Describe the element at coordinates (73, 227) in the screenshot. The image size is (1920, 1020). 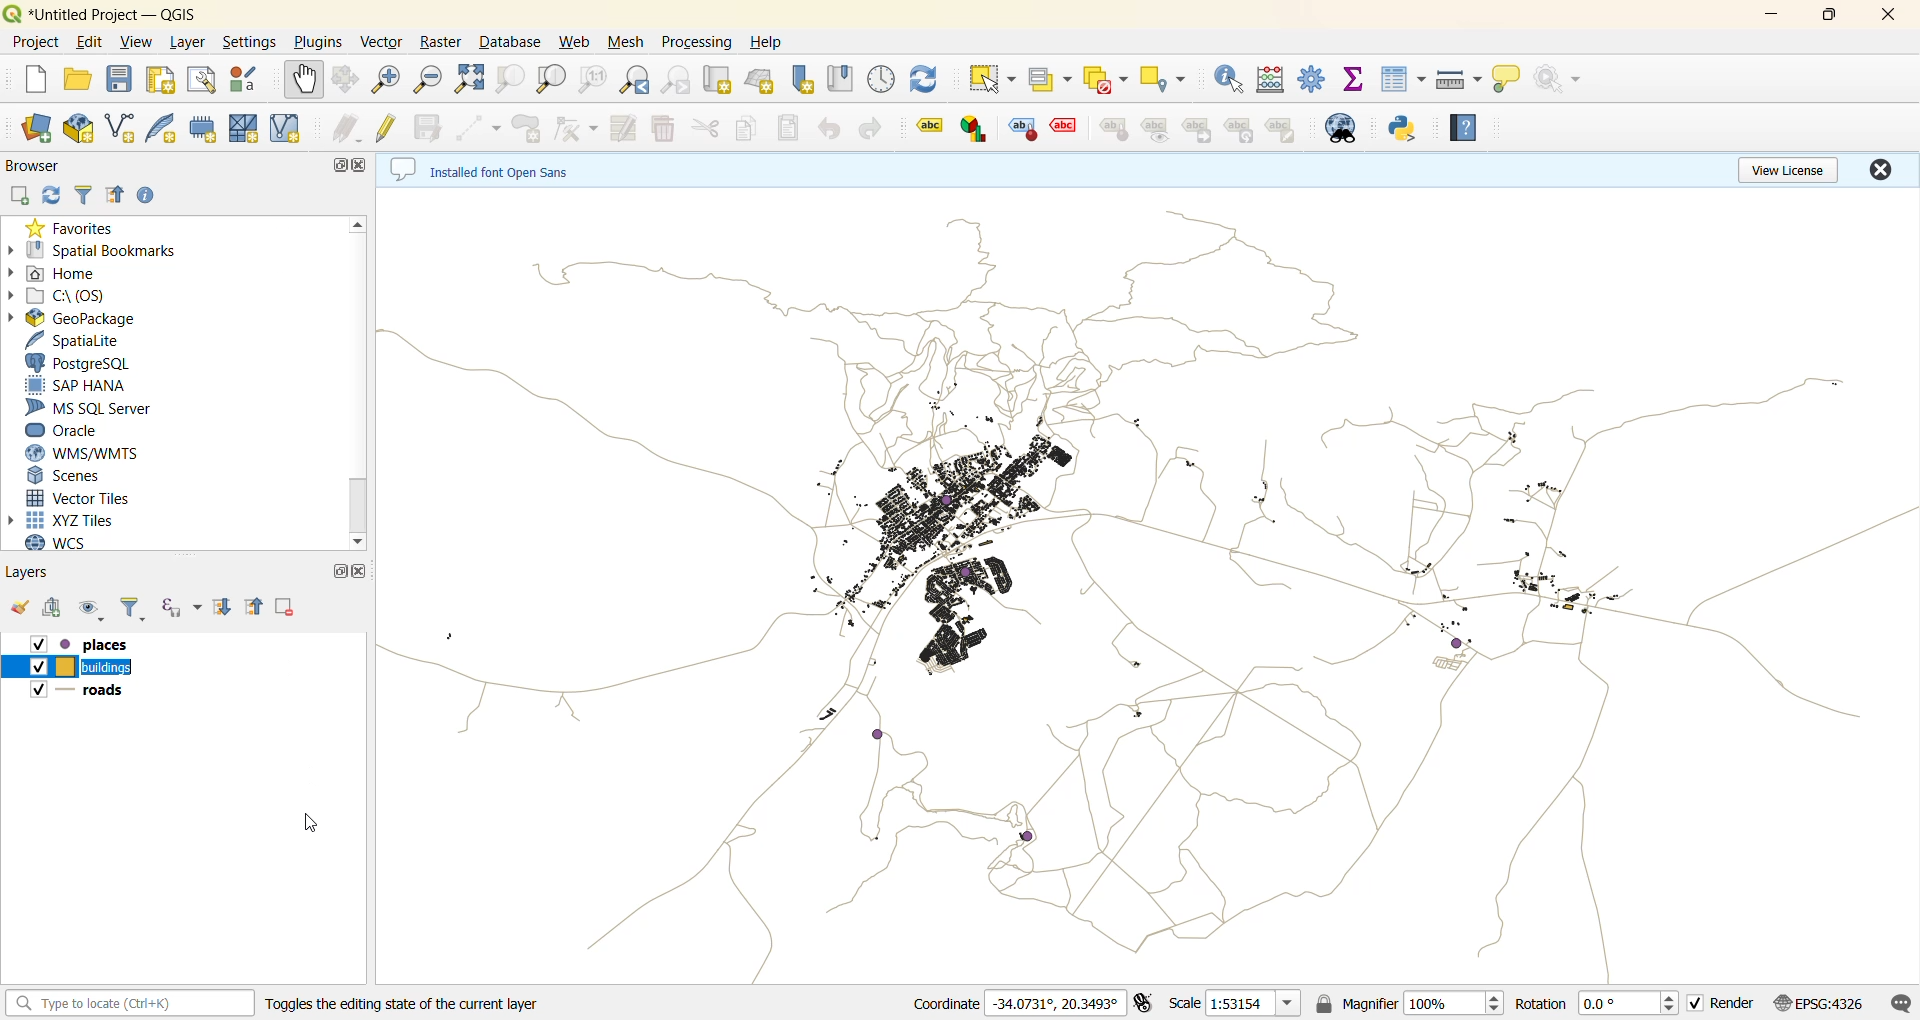
I see `favorites` at that location.